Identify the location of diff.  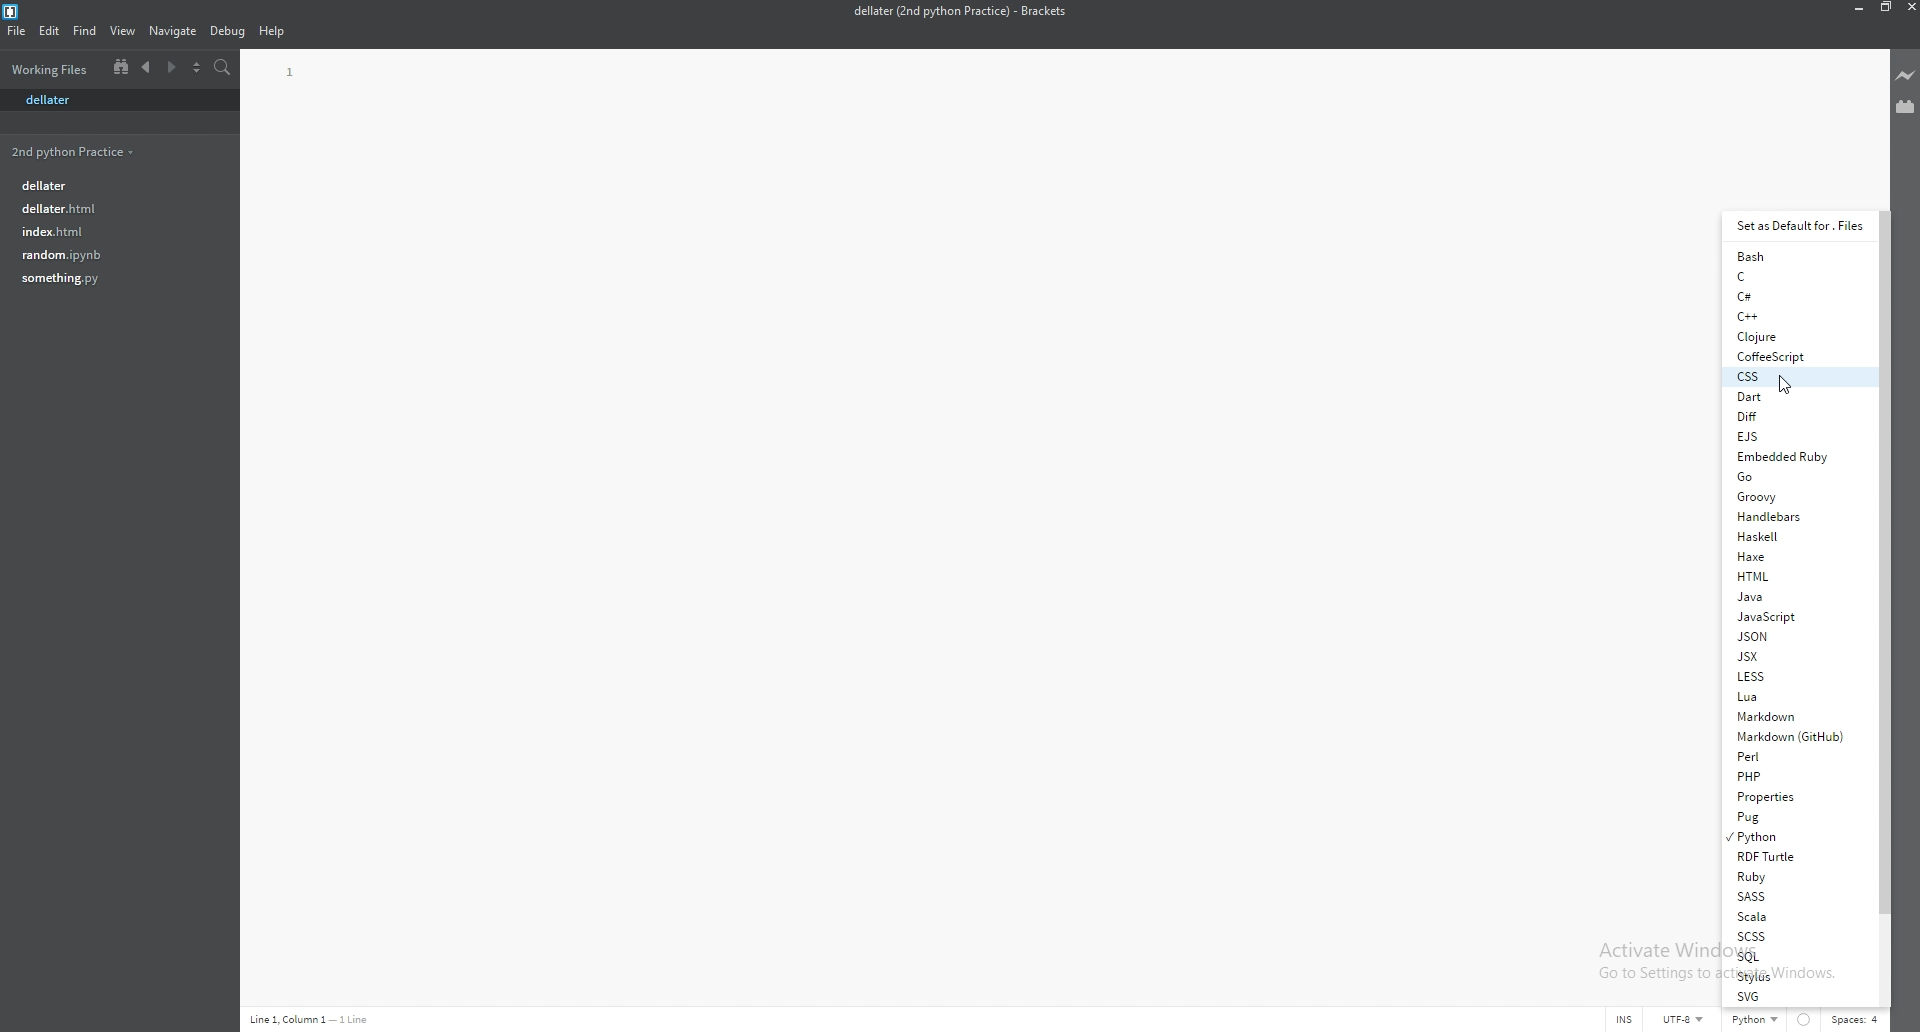
(1795, 415).